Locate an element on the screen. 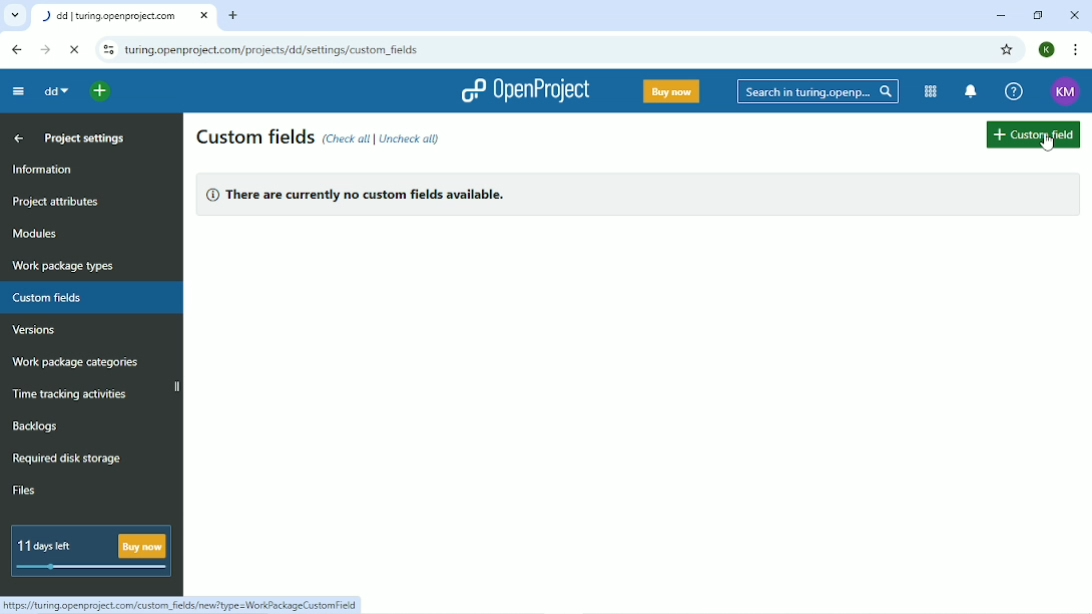  OpenProject is located at coordinates (530, 91).